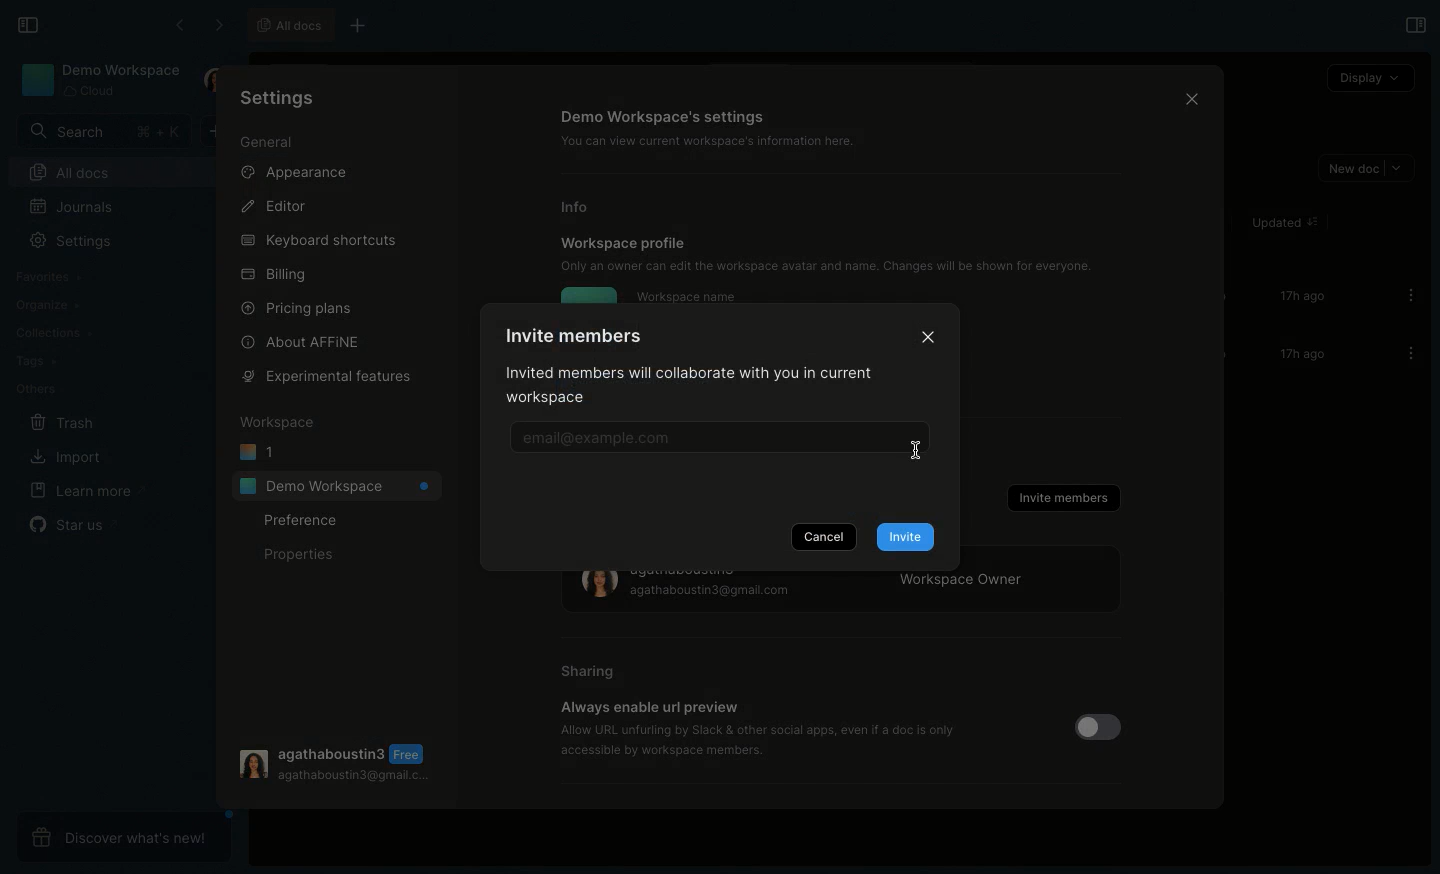 The height and width of the screenshot is (874, 1440). What do you see at coordinates (367, 24) in the screenshot?
I see `New tab` at bounding box center [367, 24].